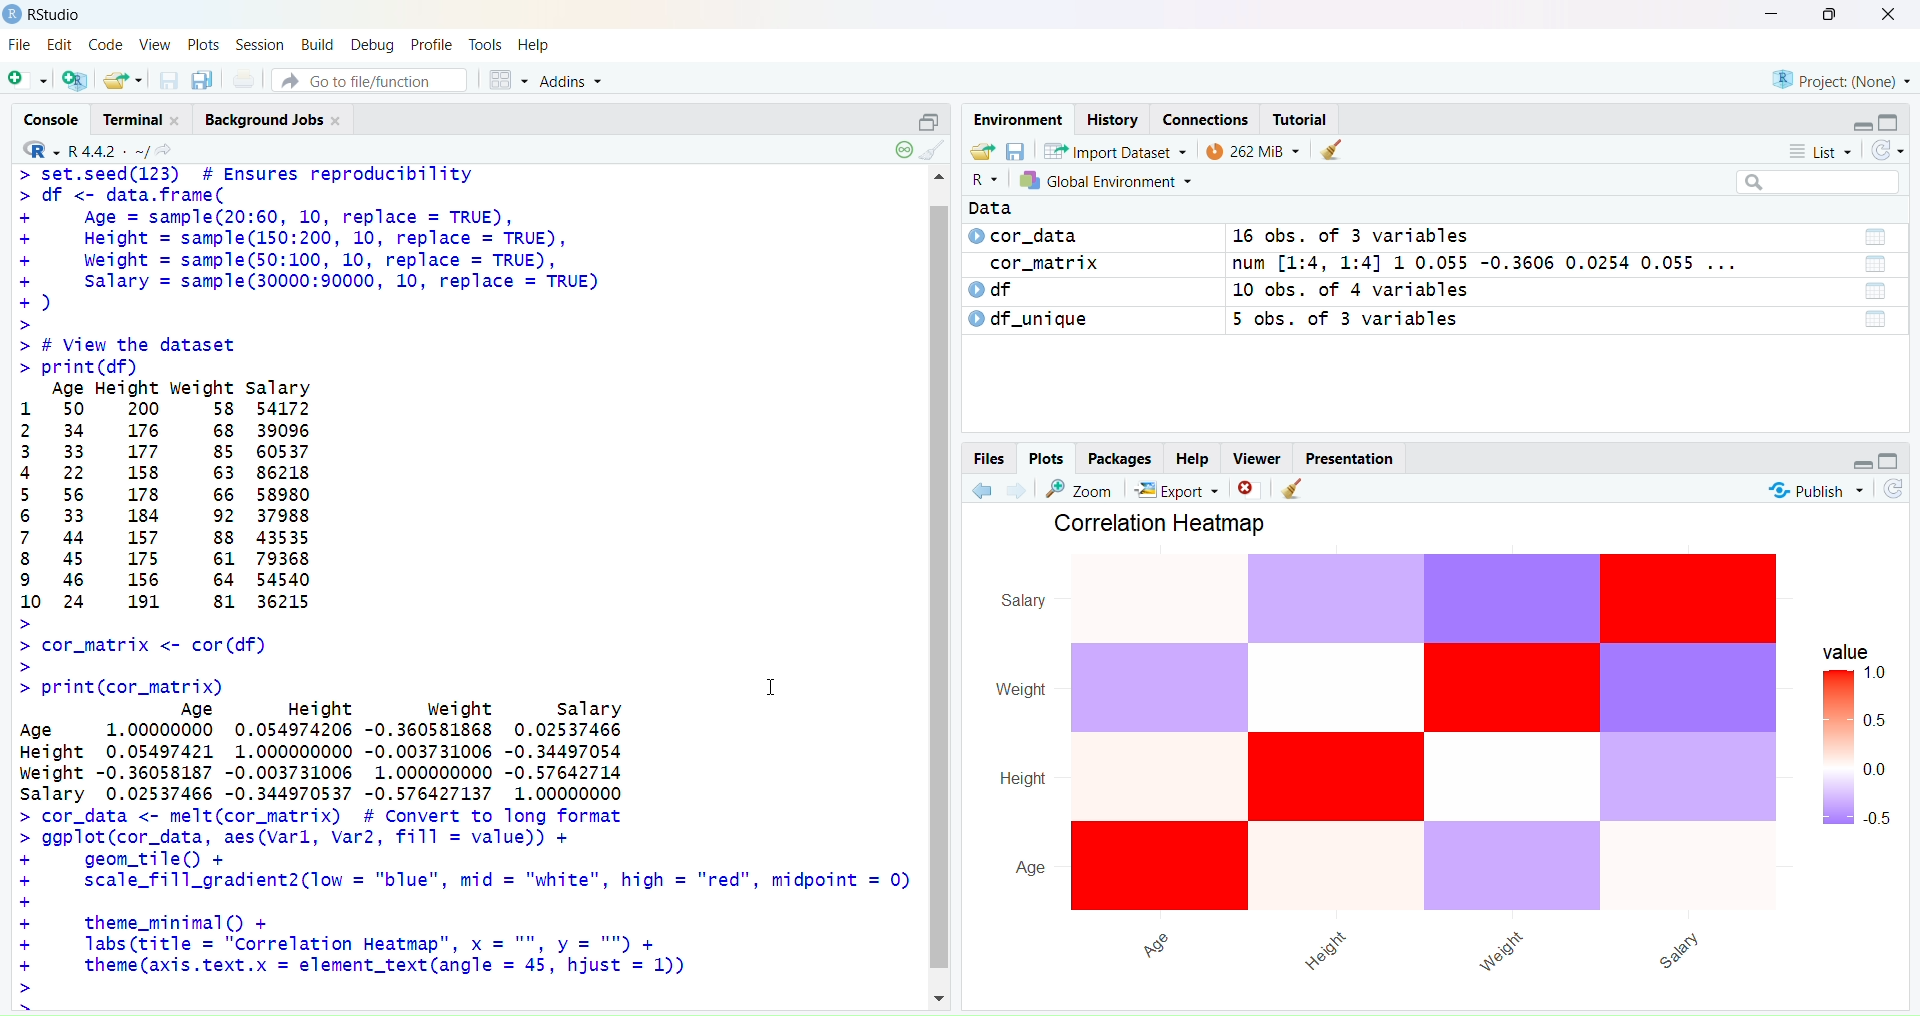 Image resolution: width=1920 pixels, height=1016 pixels. Describe the element at coordinates (245, 79) in the screenshot. I see `Print the current file` at that location.